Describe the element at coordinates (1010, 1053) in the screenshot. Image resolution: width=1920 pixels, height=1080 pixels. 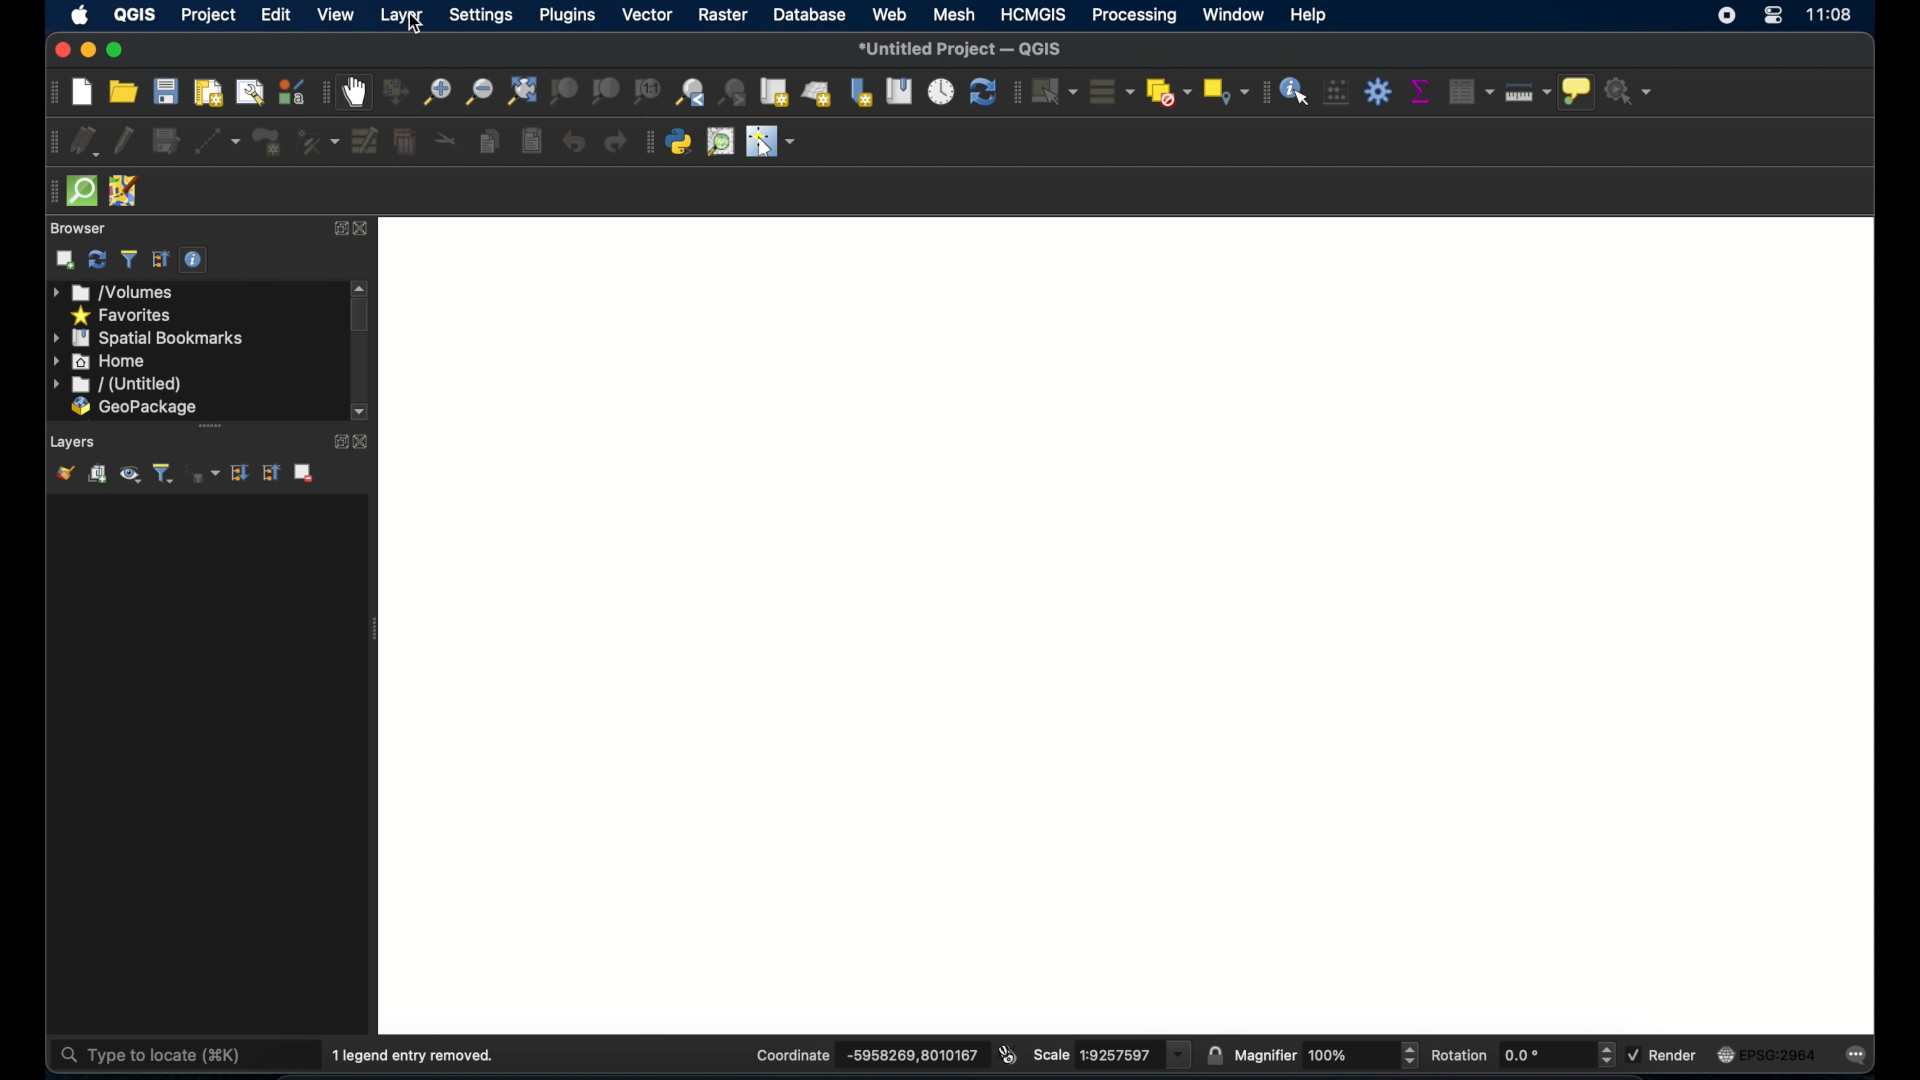
I see `toggle extents and mouse position display` at that location.